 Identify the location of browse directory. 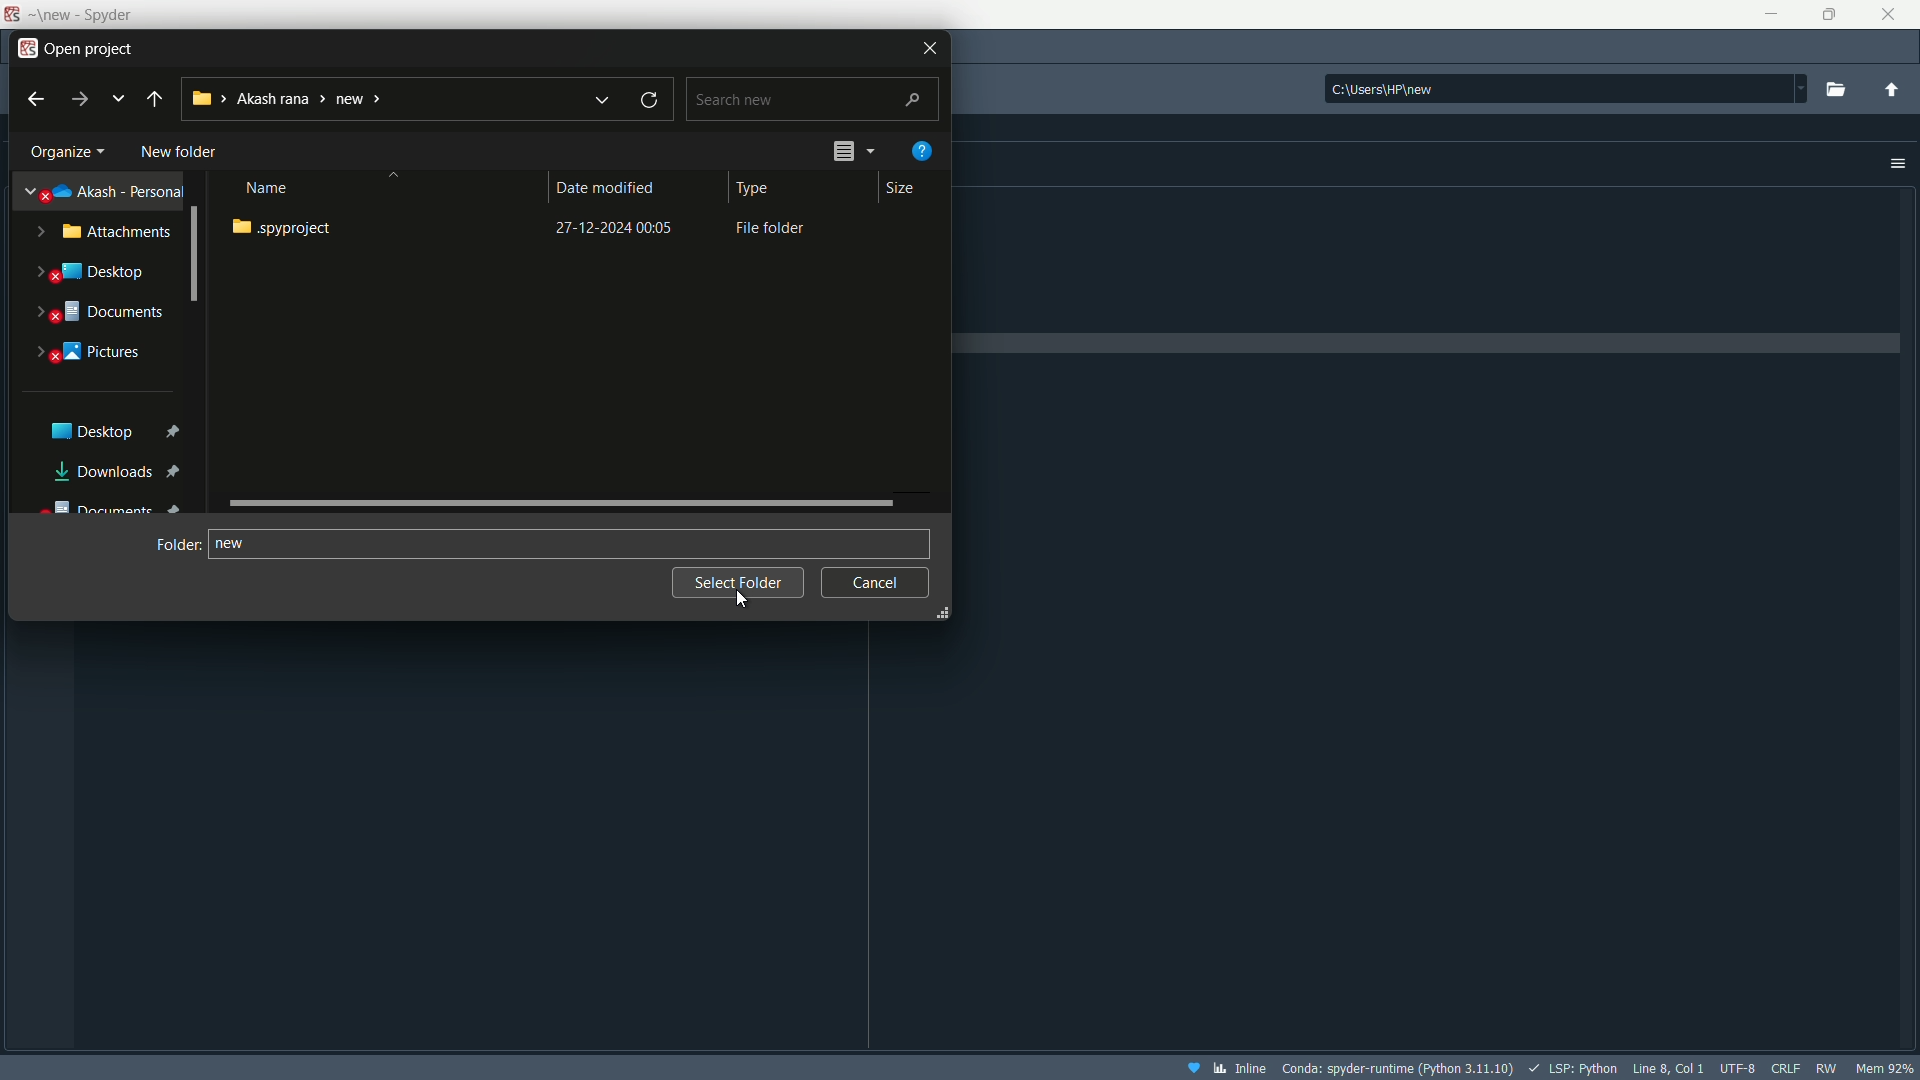
(1838, 89).